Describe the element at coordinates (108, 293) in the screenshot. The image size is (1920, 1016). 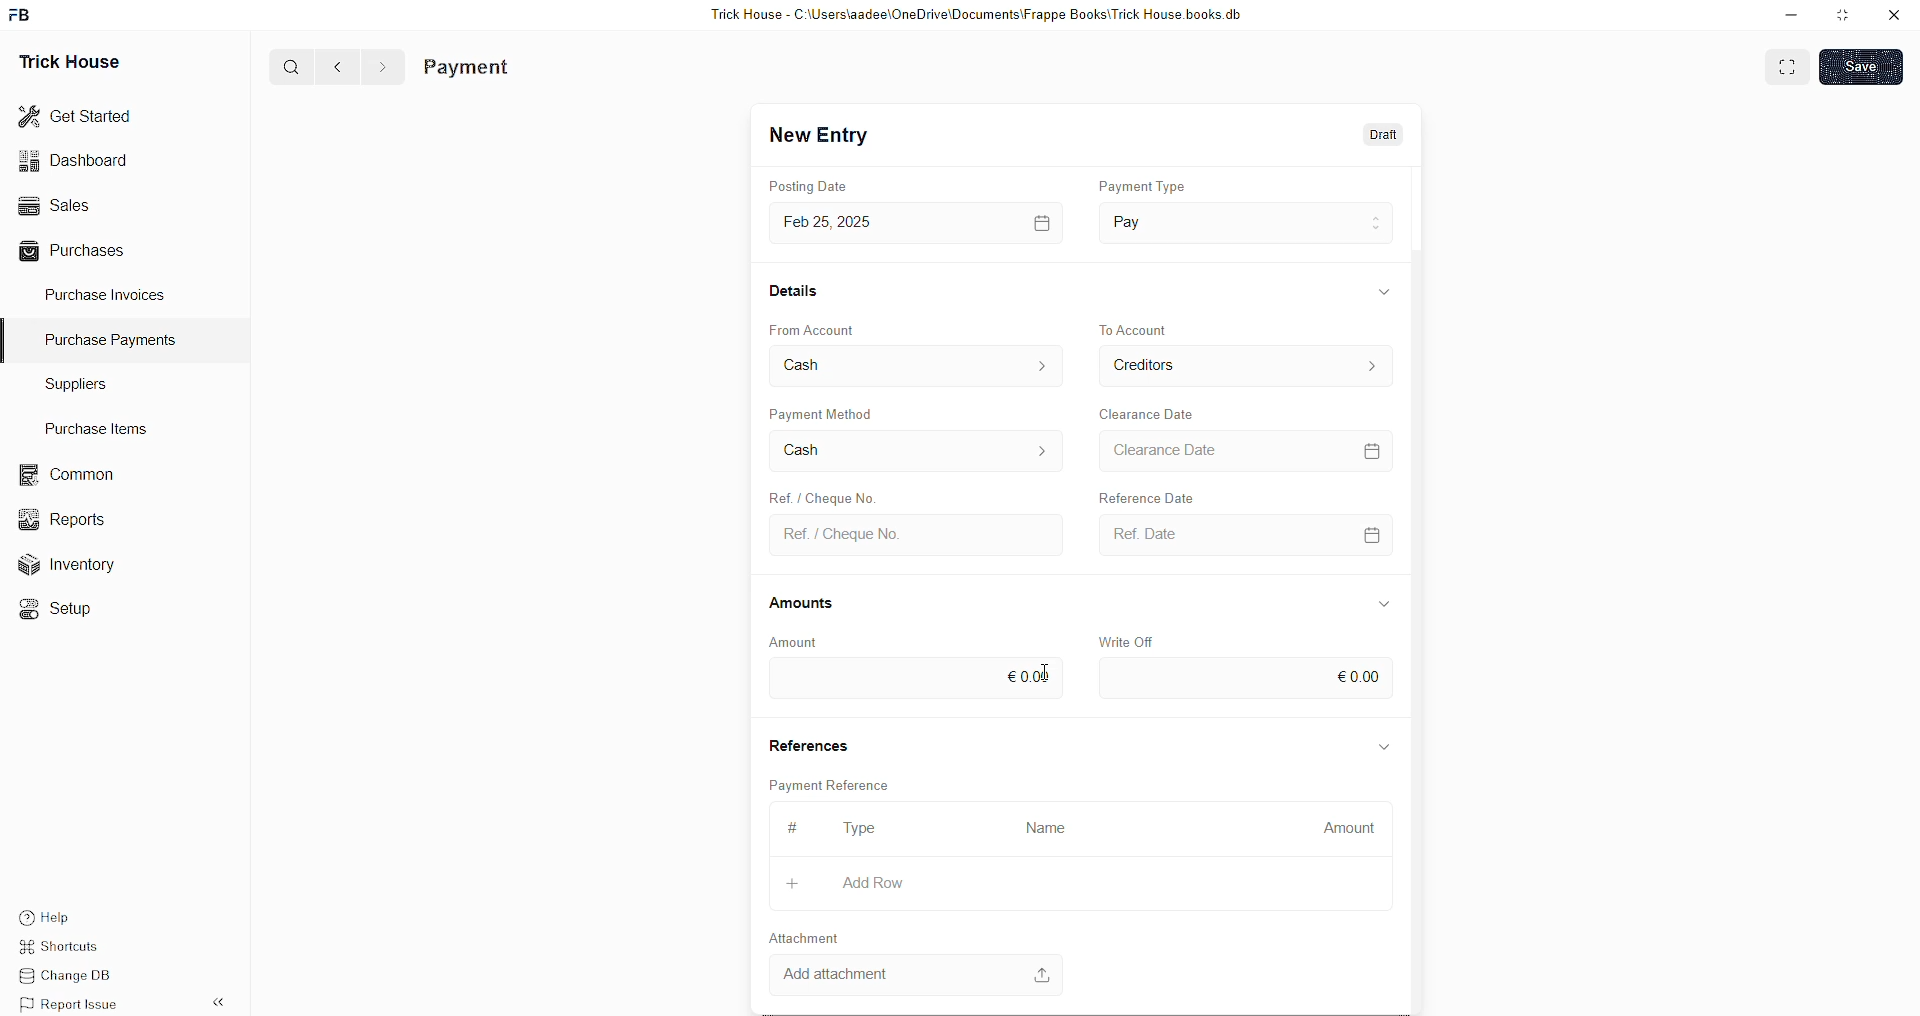
I see `Purchase Invoices` at that location.